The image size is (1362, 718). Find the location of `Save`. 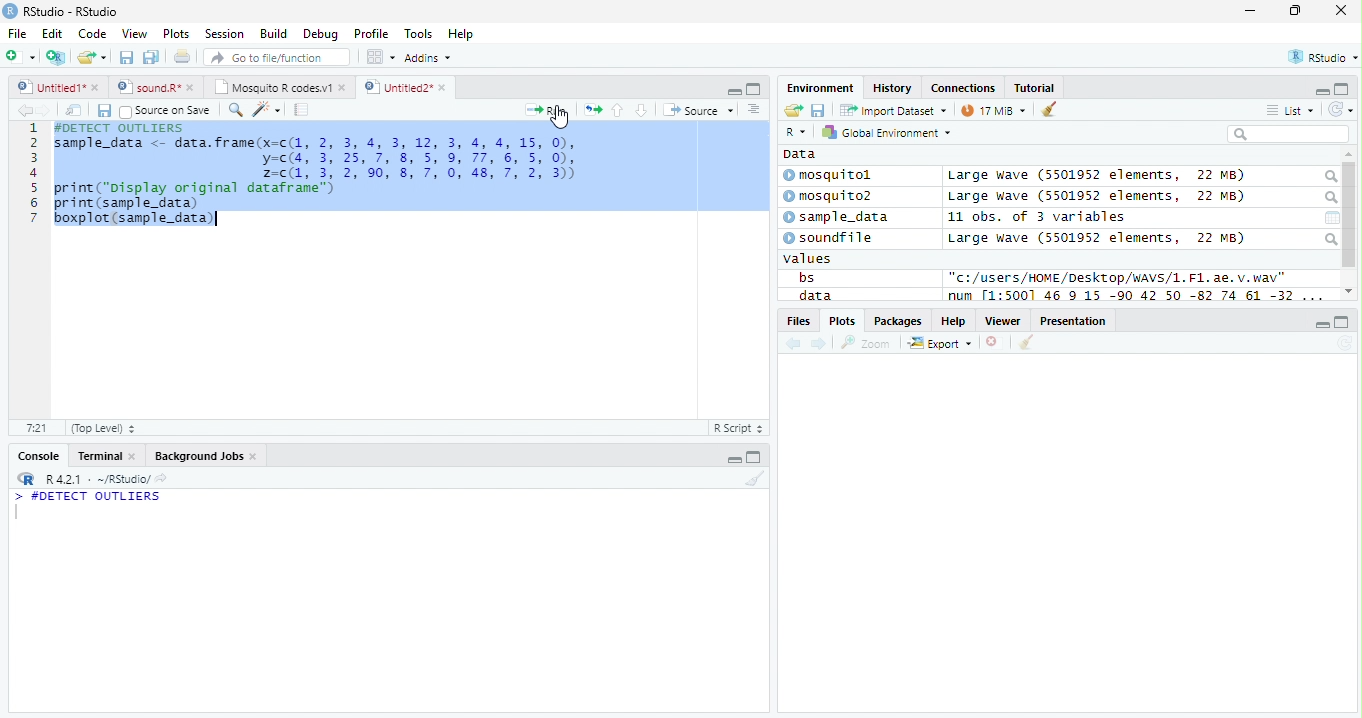

Save is located at coordinates (818, 110).